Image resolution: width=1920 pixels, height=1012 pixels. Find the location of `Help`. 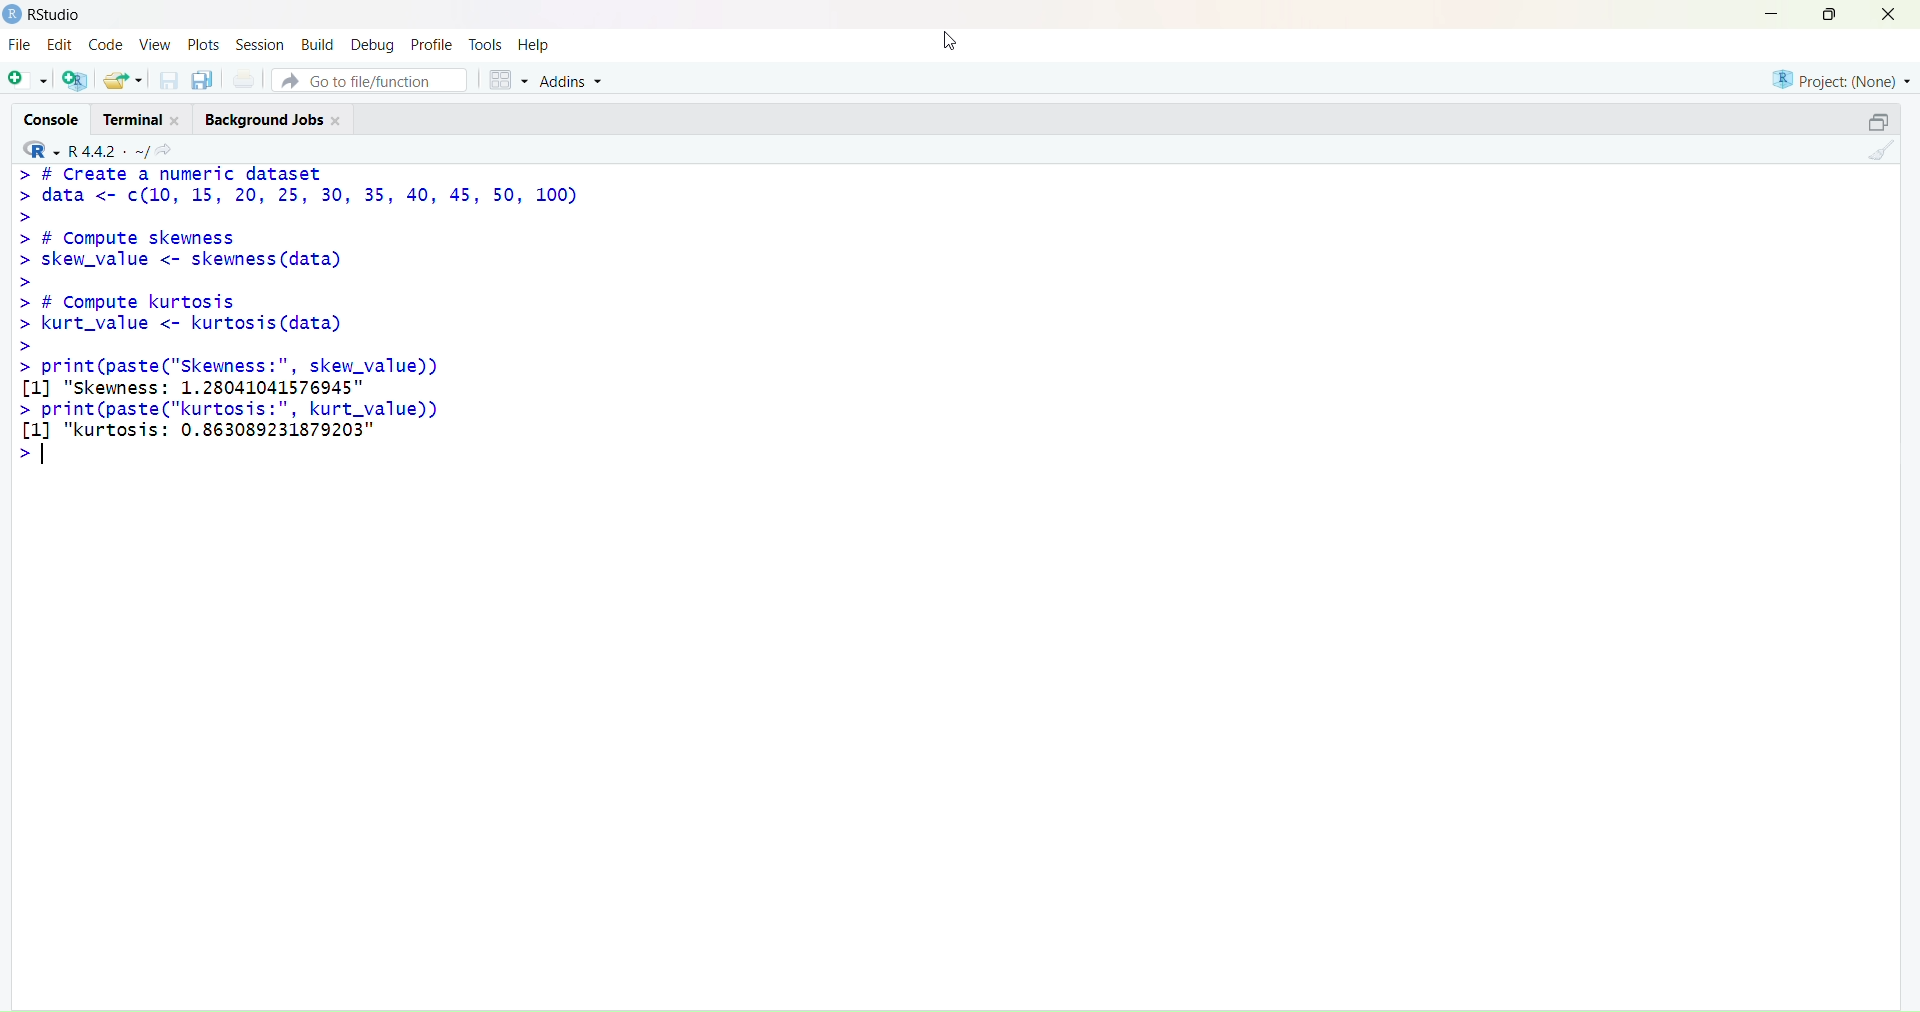

Help is located at coordinates (539, 43).